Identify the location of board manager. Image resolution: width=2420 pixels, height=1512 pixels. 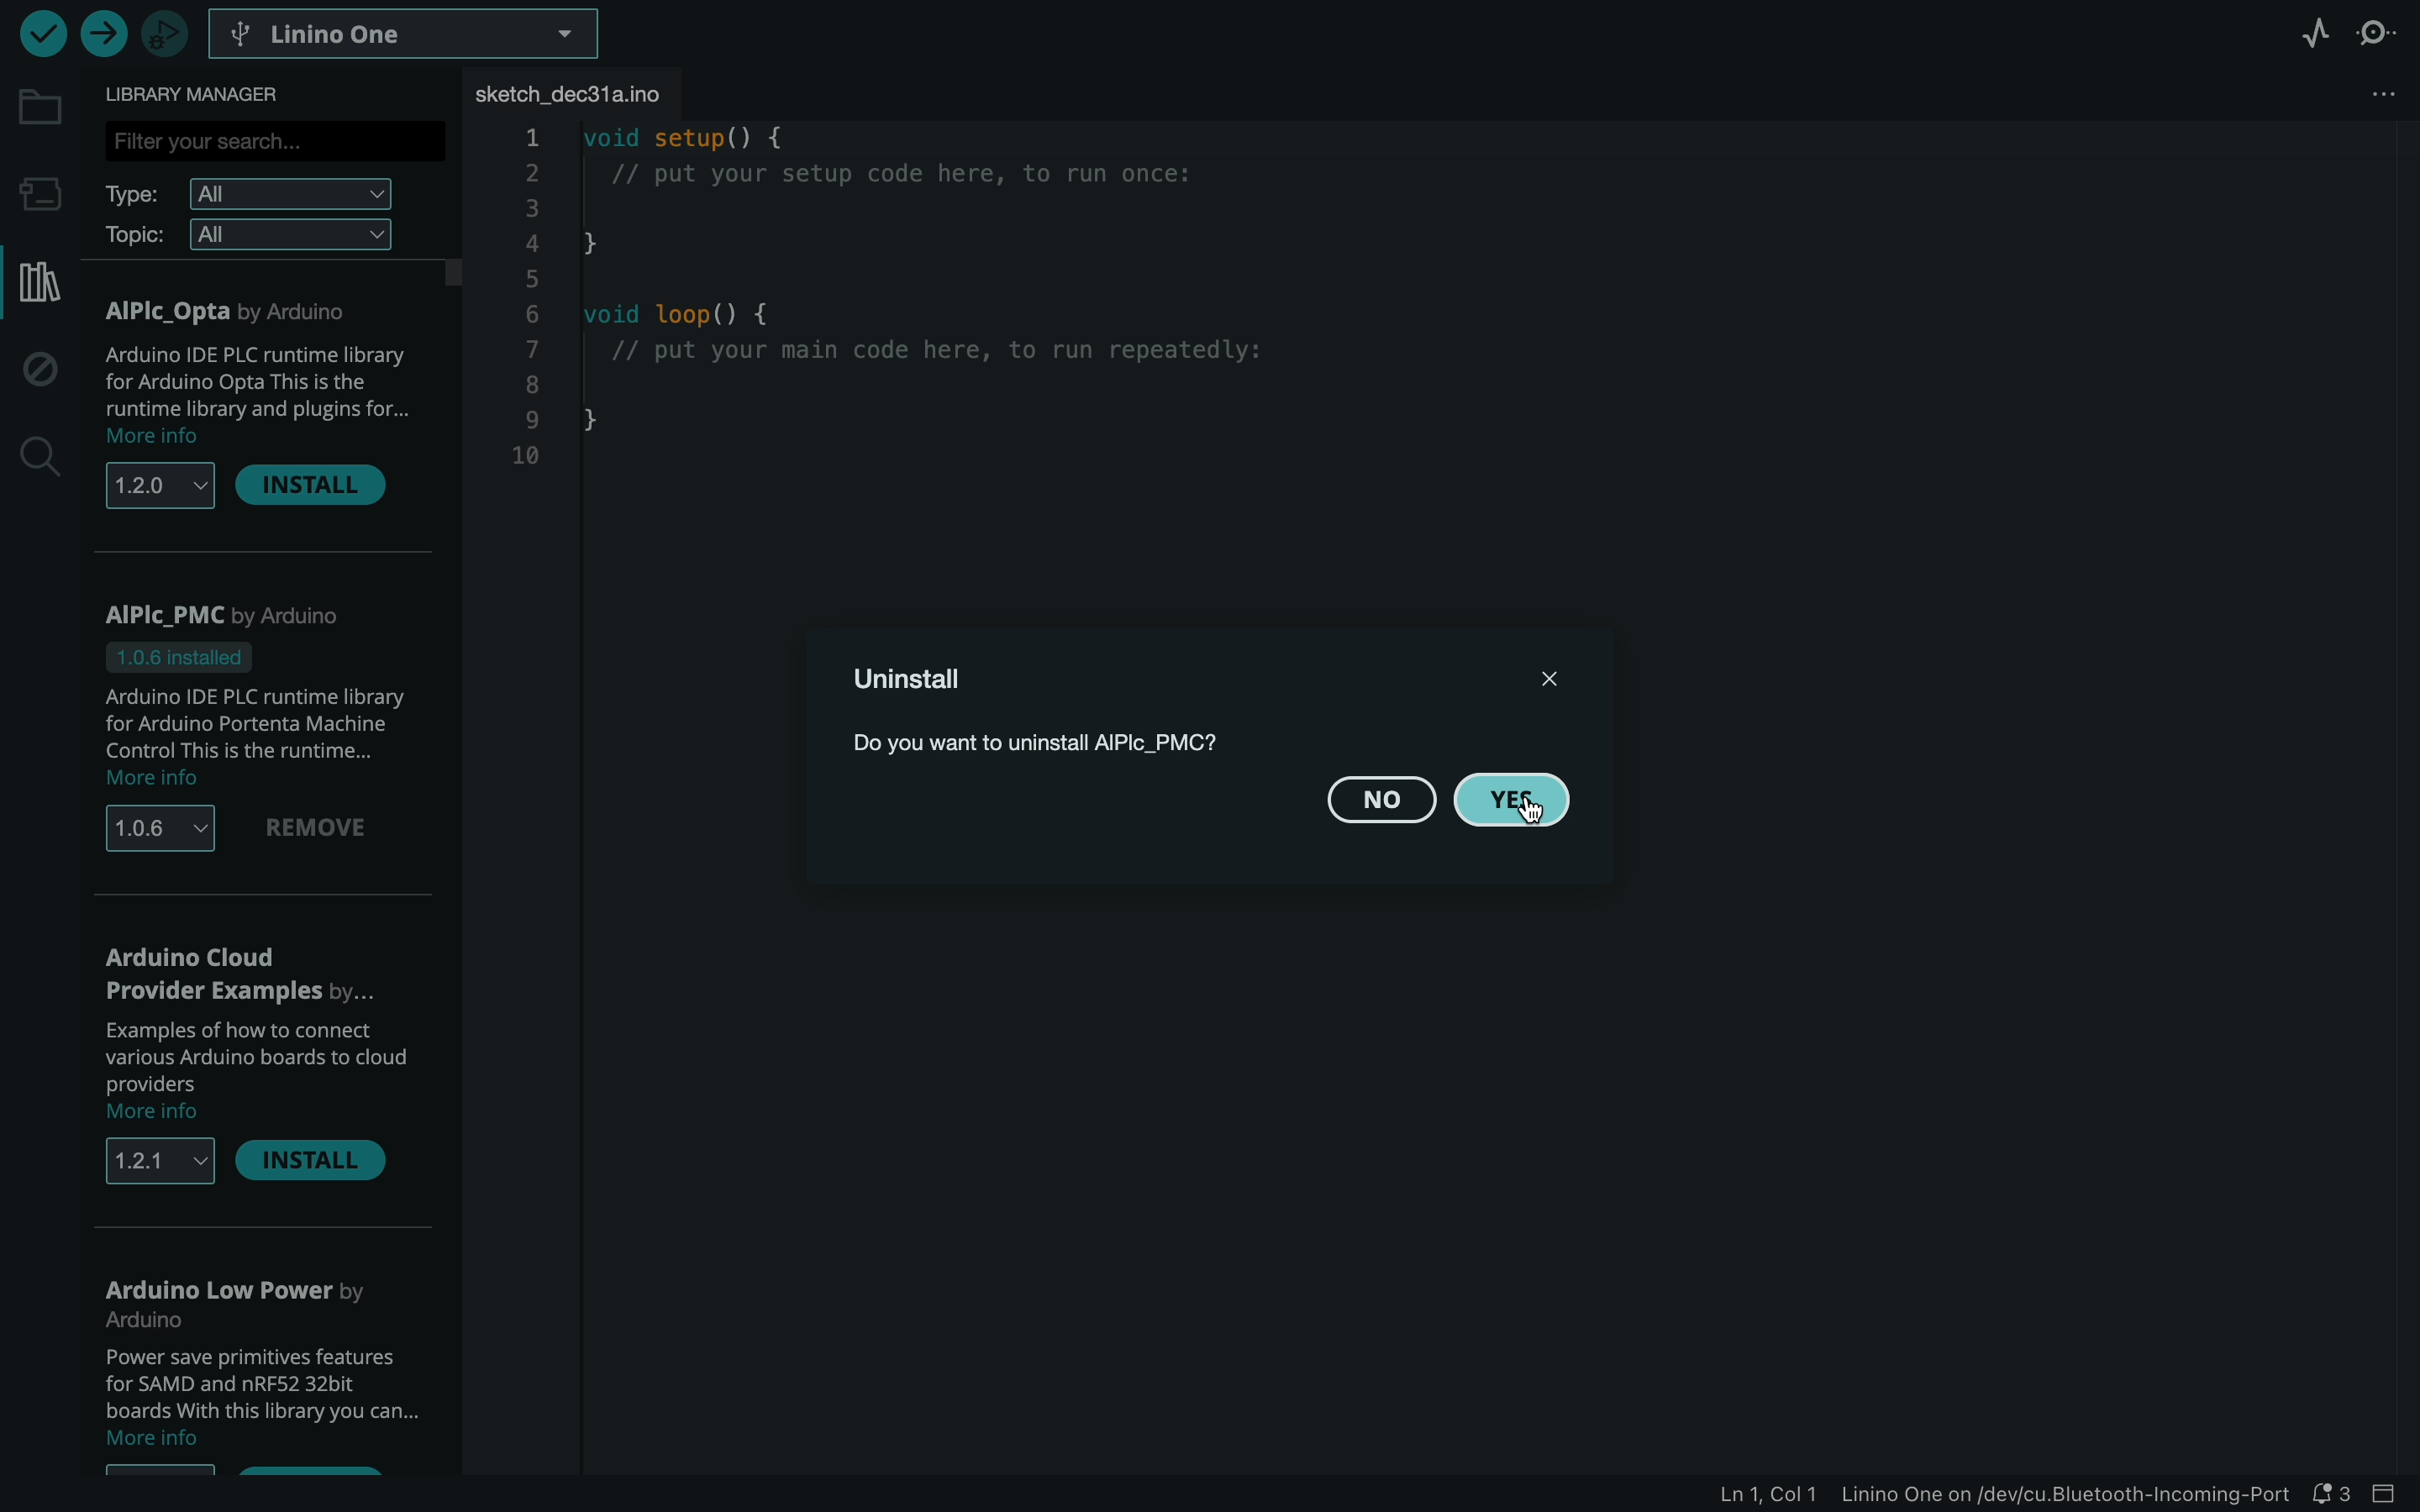
(37, 191).